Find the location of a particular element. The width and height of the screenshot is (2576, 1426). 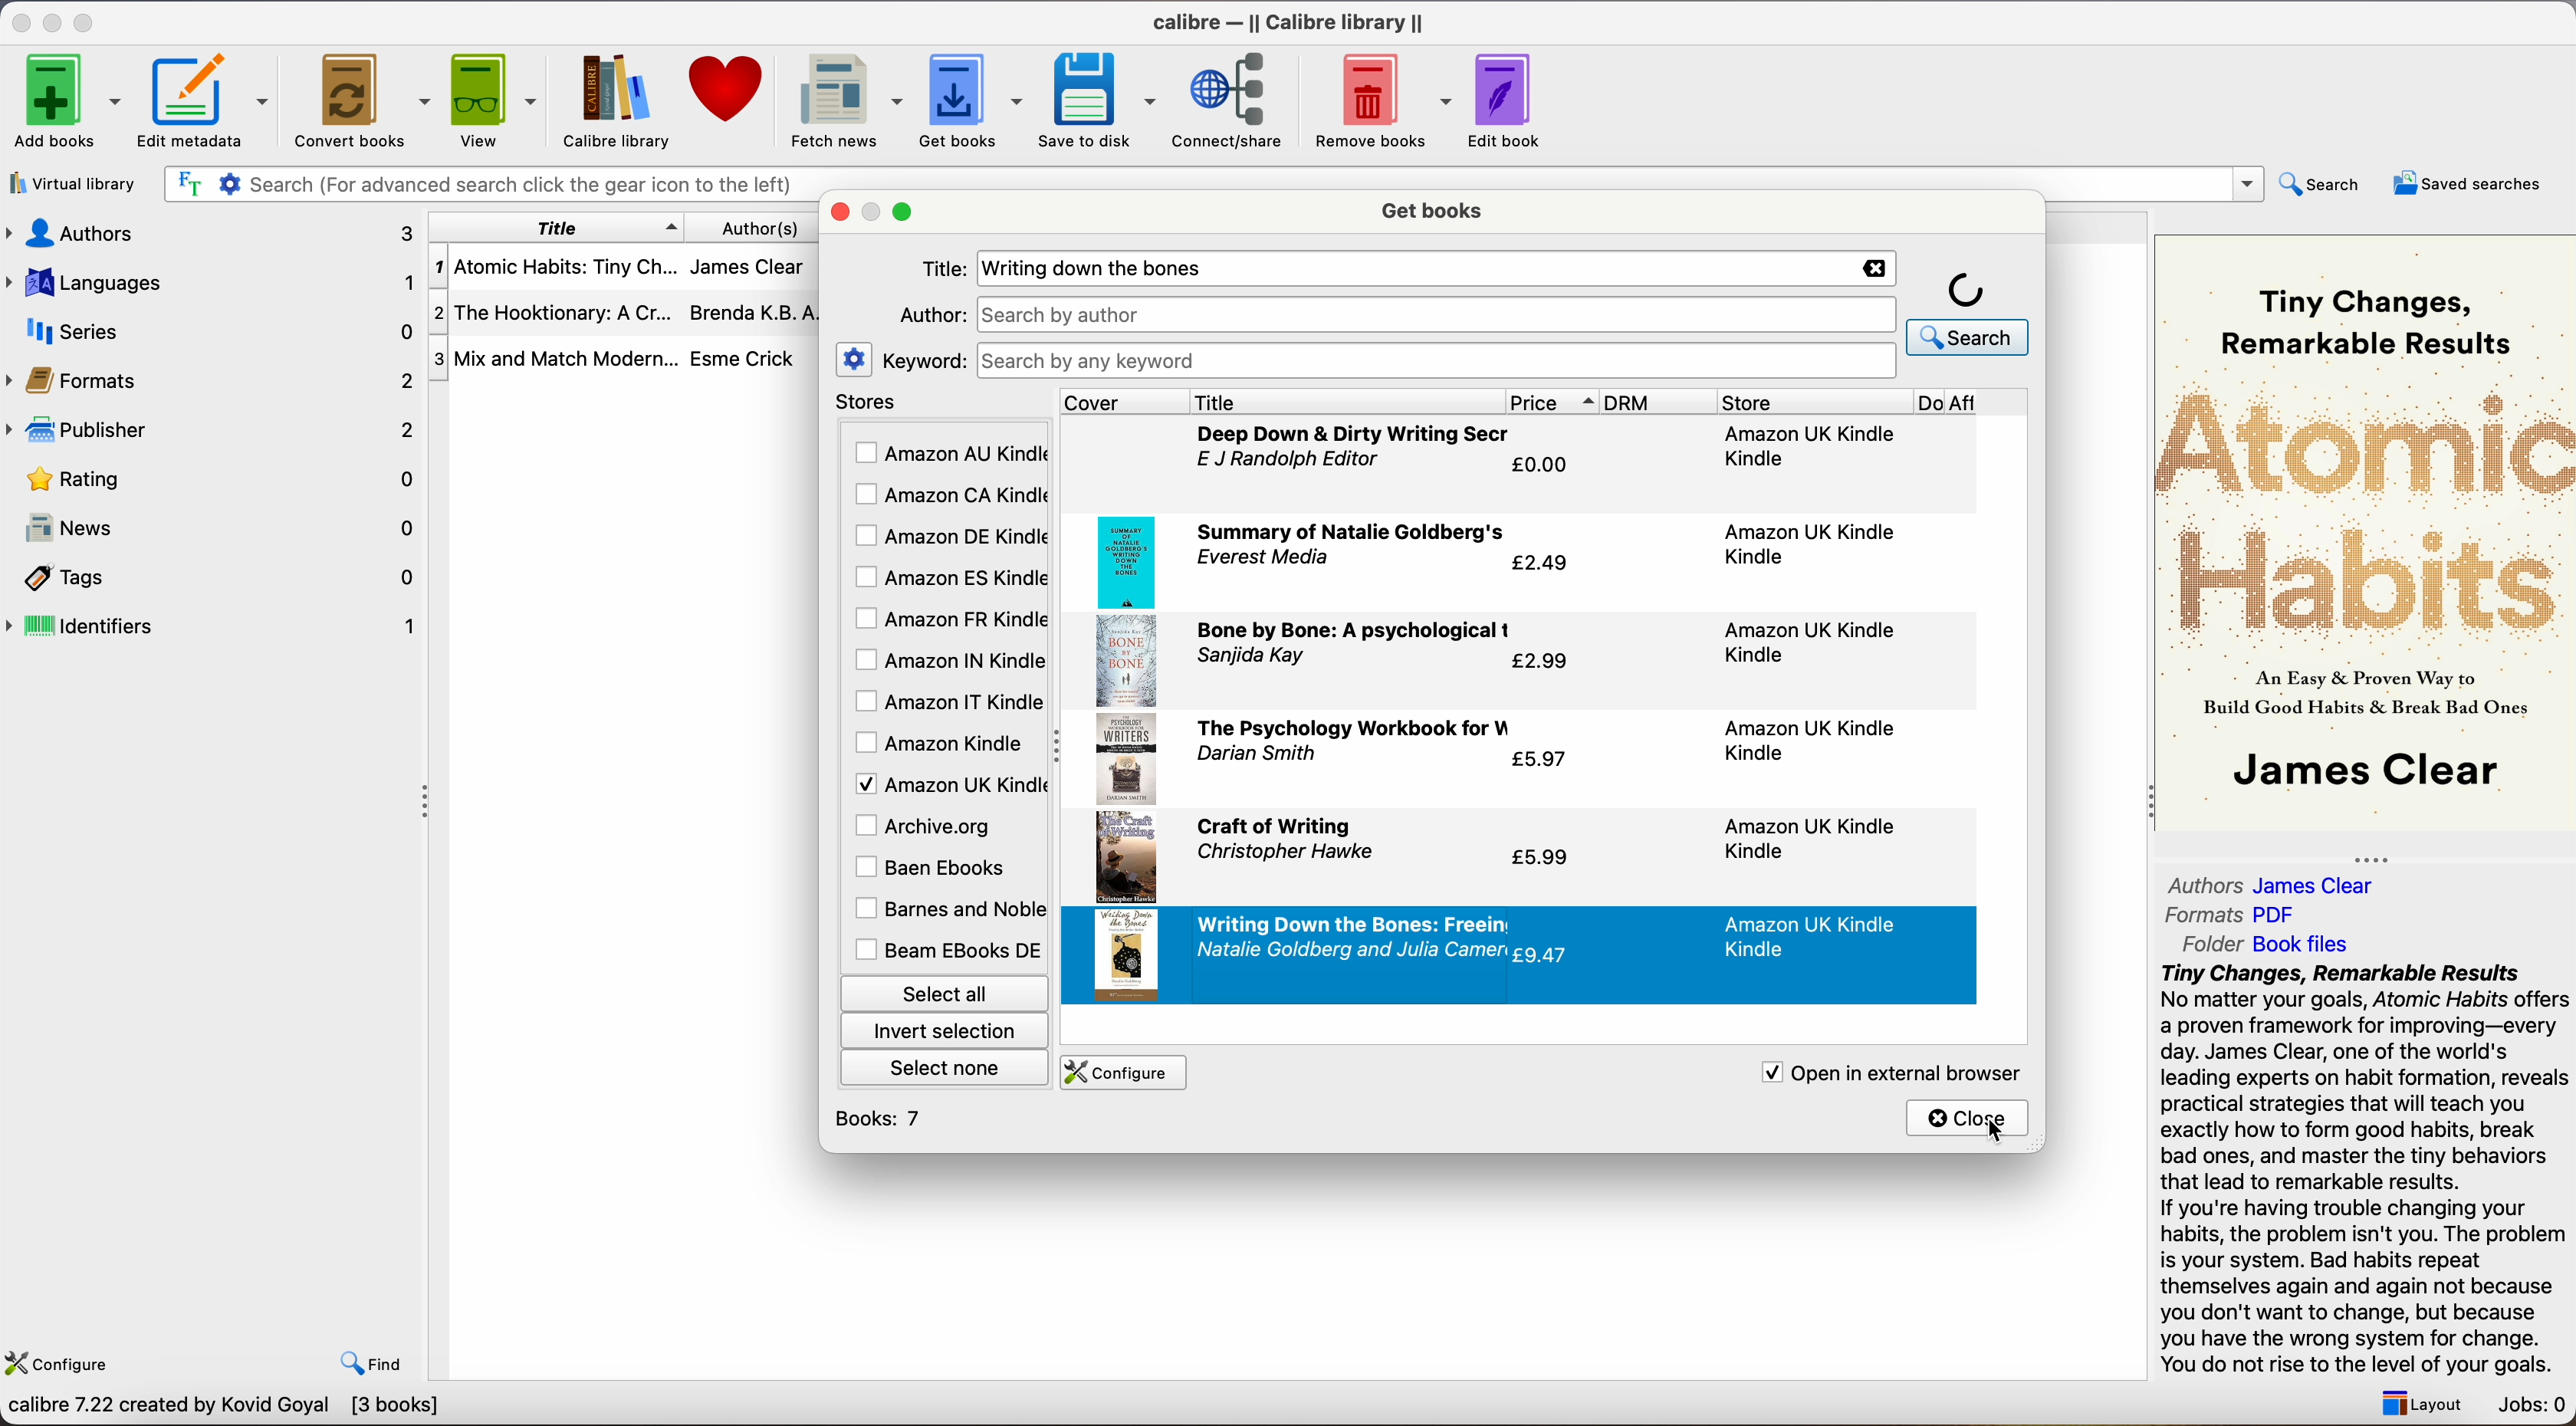

indentifiers is located at coordinates (216, 624).